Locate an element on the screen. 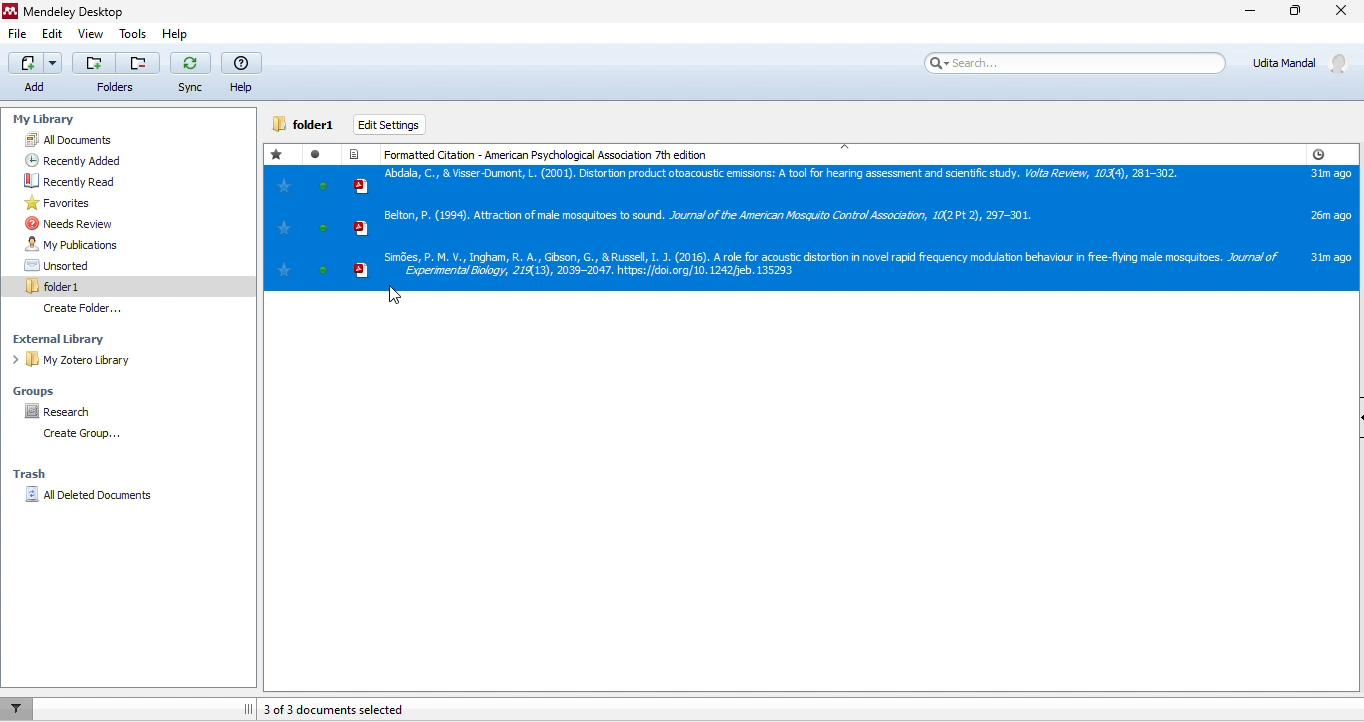  unsorted is located at coordinates (78, 265).